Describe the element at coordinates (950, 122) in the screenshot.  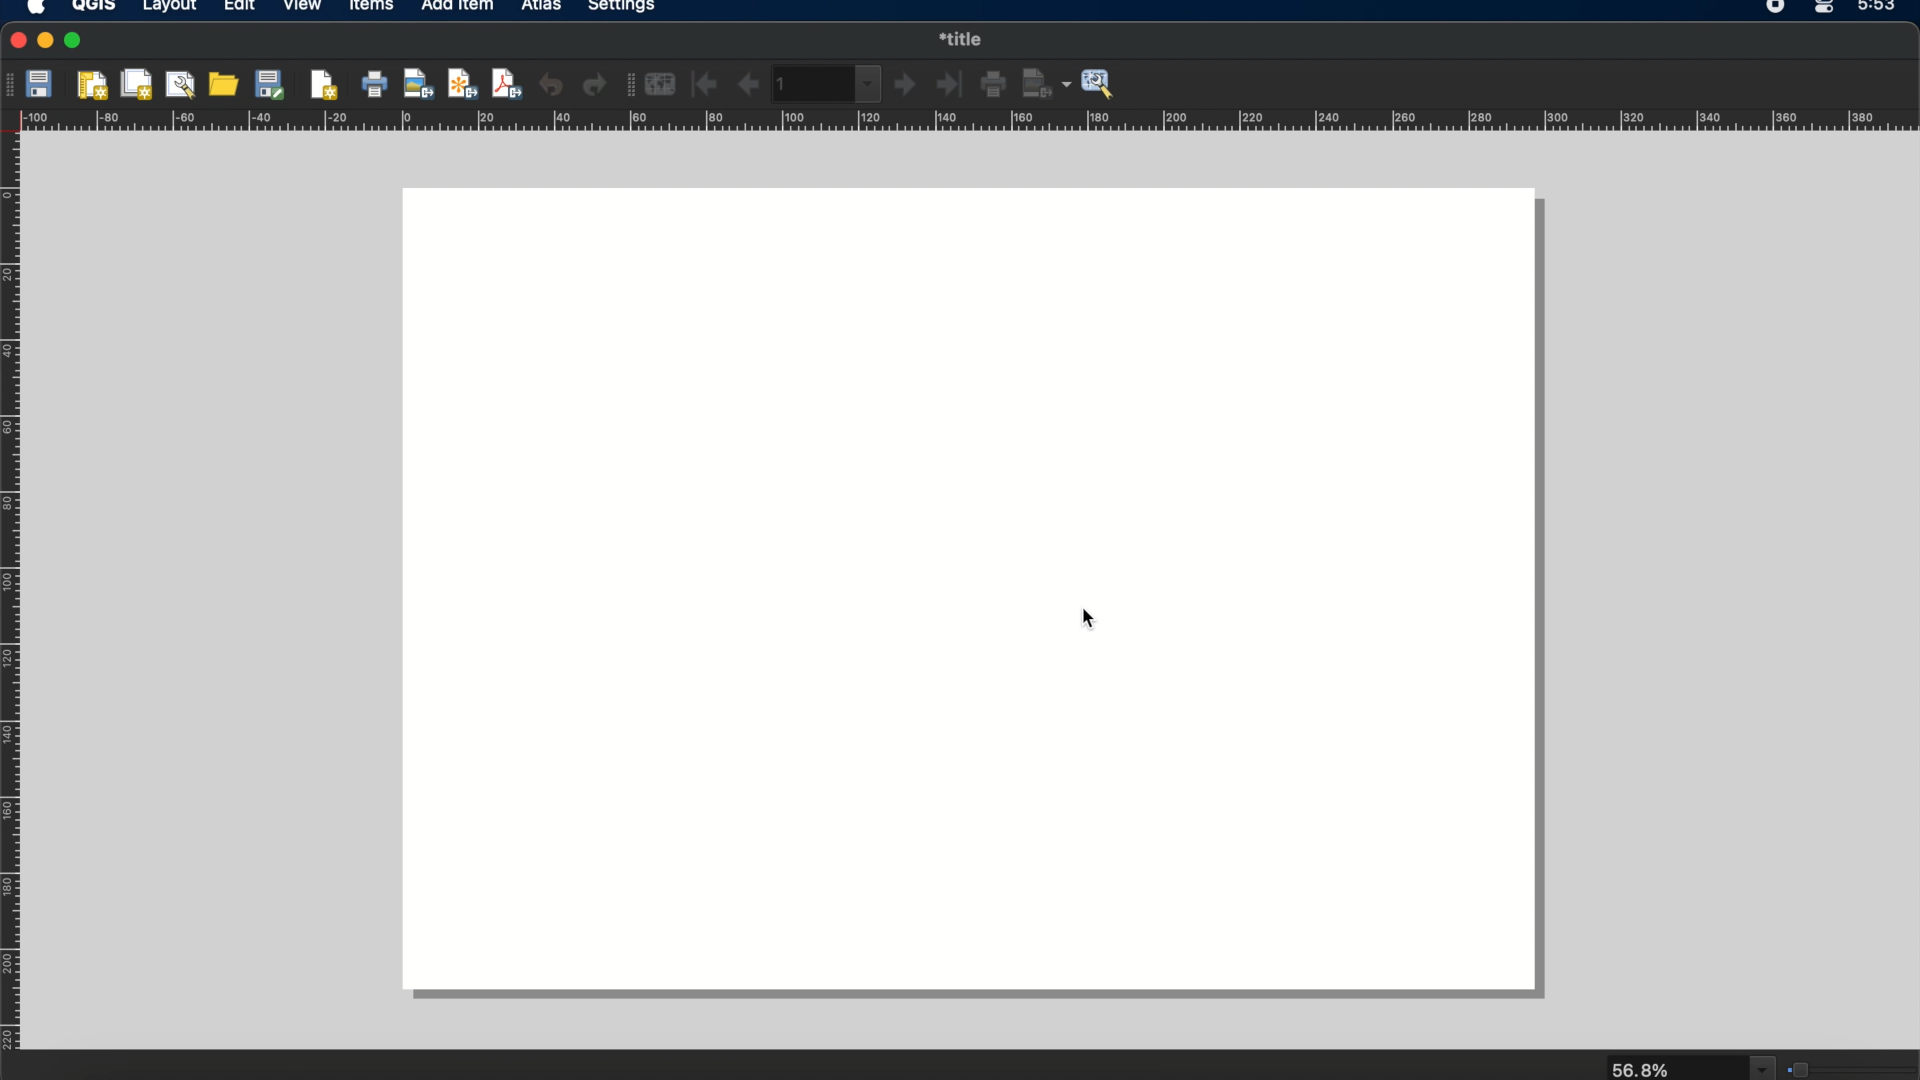
I see `margin` at that location.